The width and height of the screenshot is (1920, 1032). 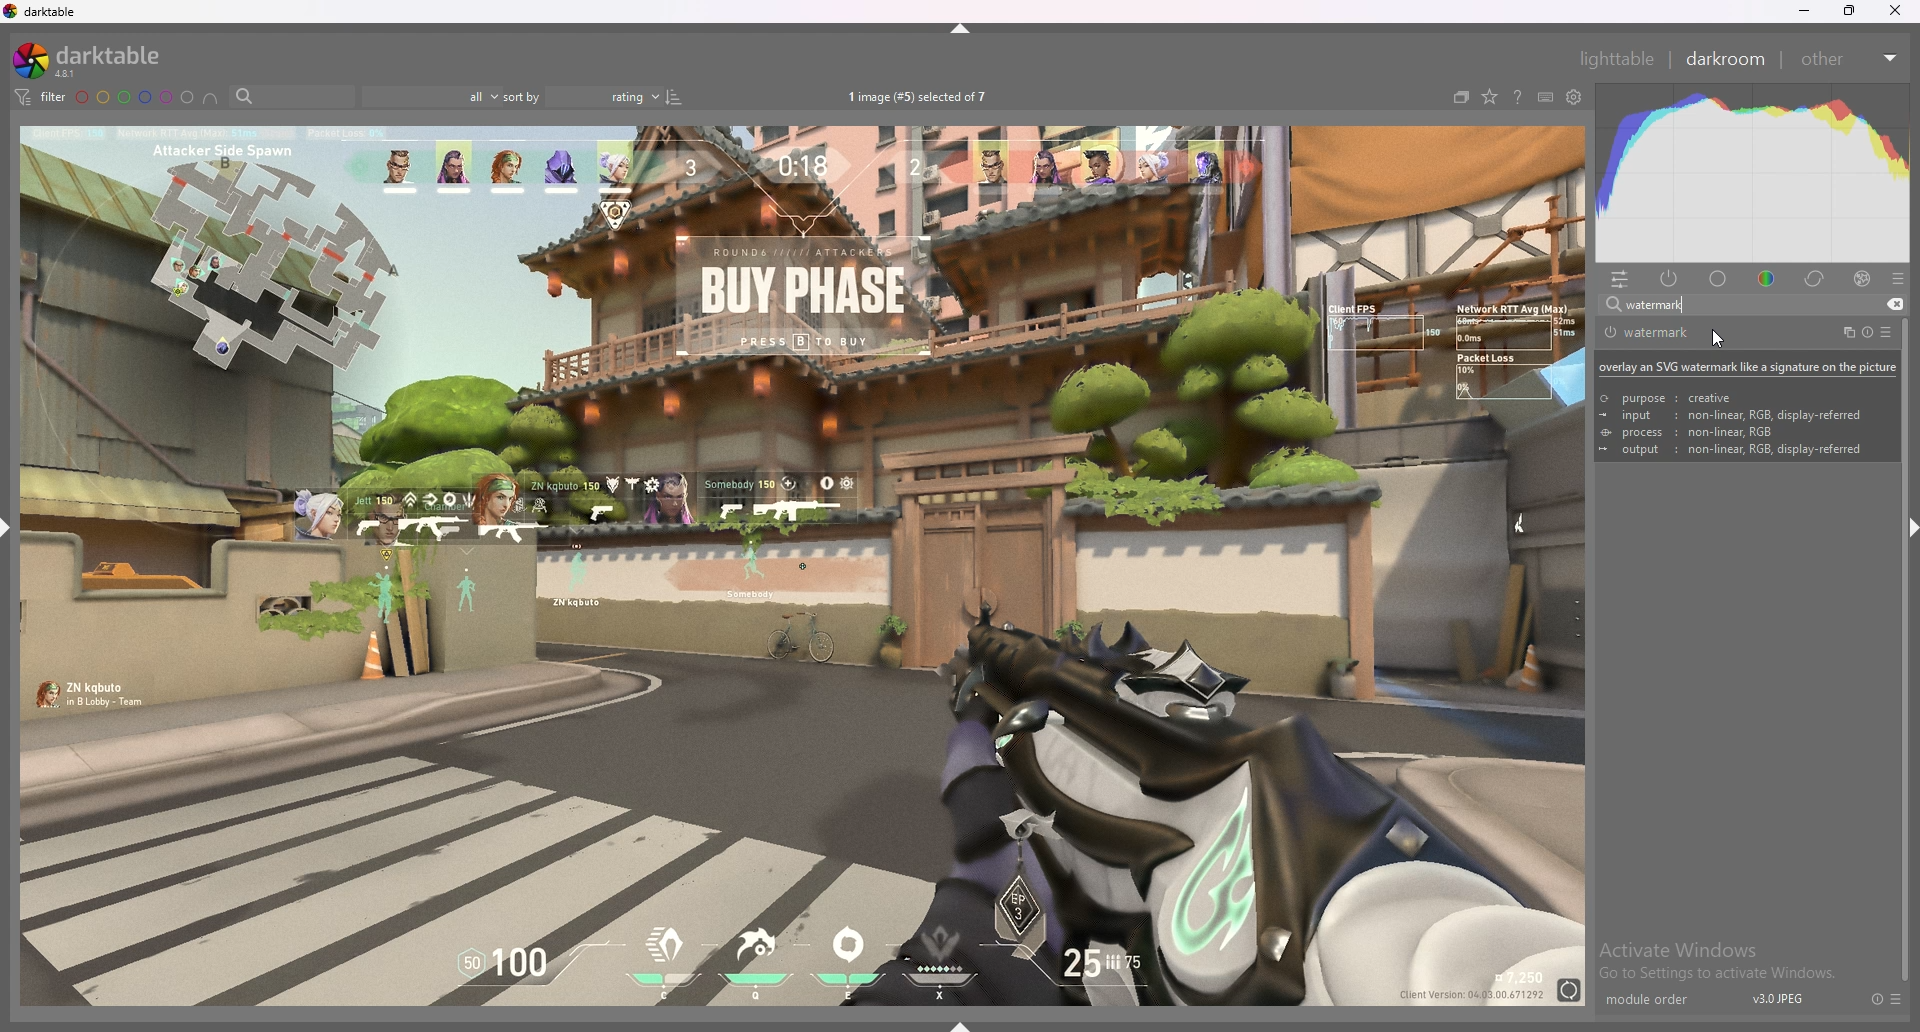 What do you see at coordinates (1770, 277) in the screenshot?
I see `color` at bounding box center [1770, 277].